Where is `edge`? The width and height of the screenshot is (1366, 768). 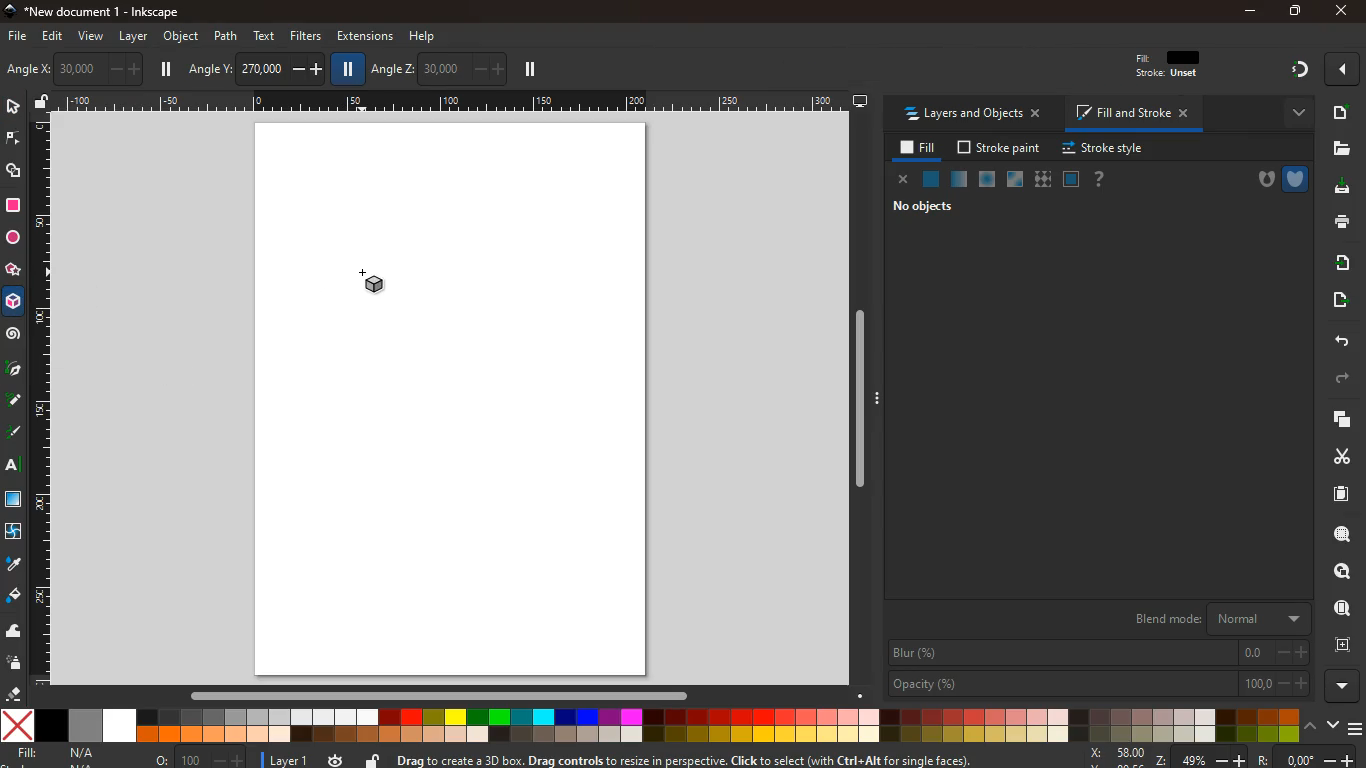 edge is located at coordinates (12, 140).